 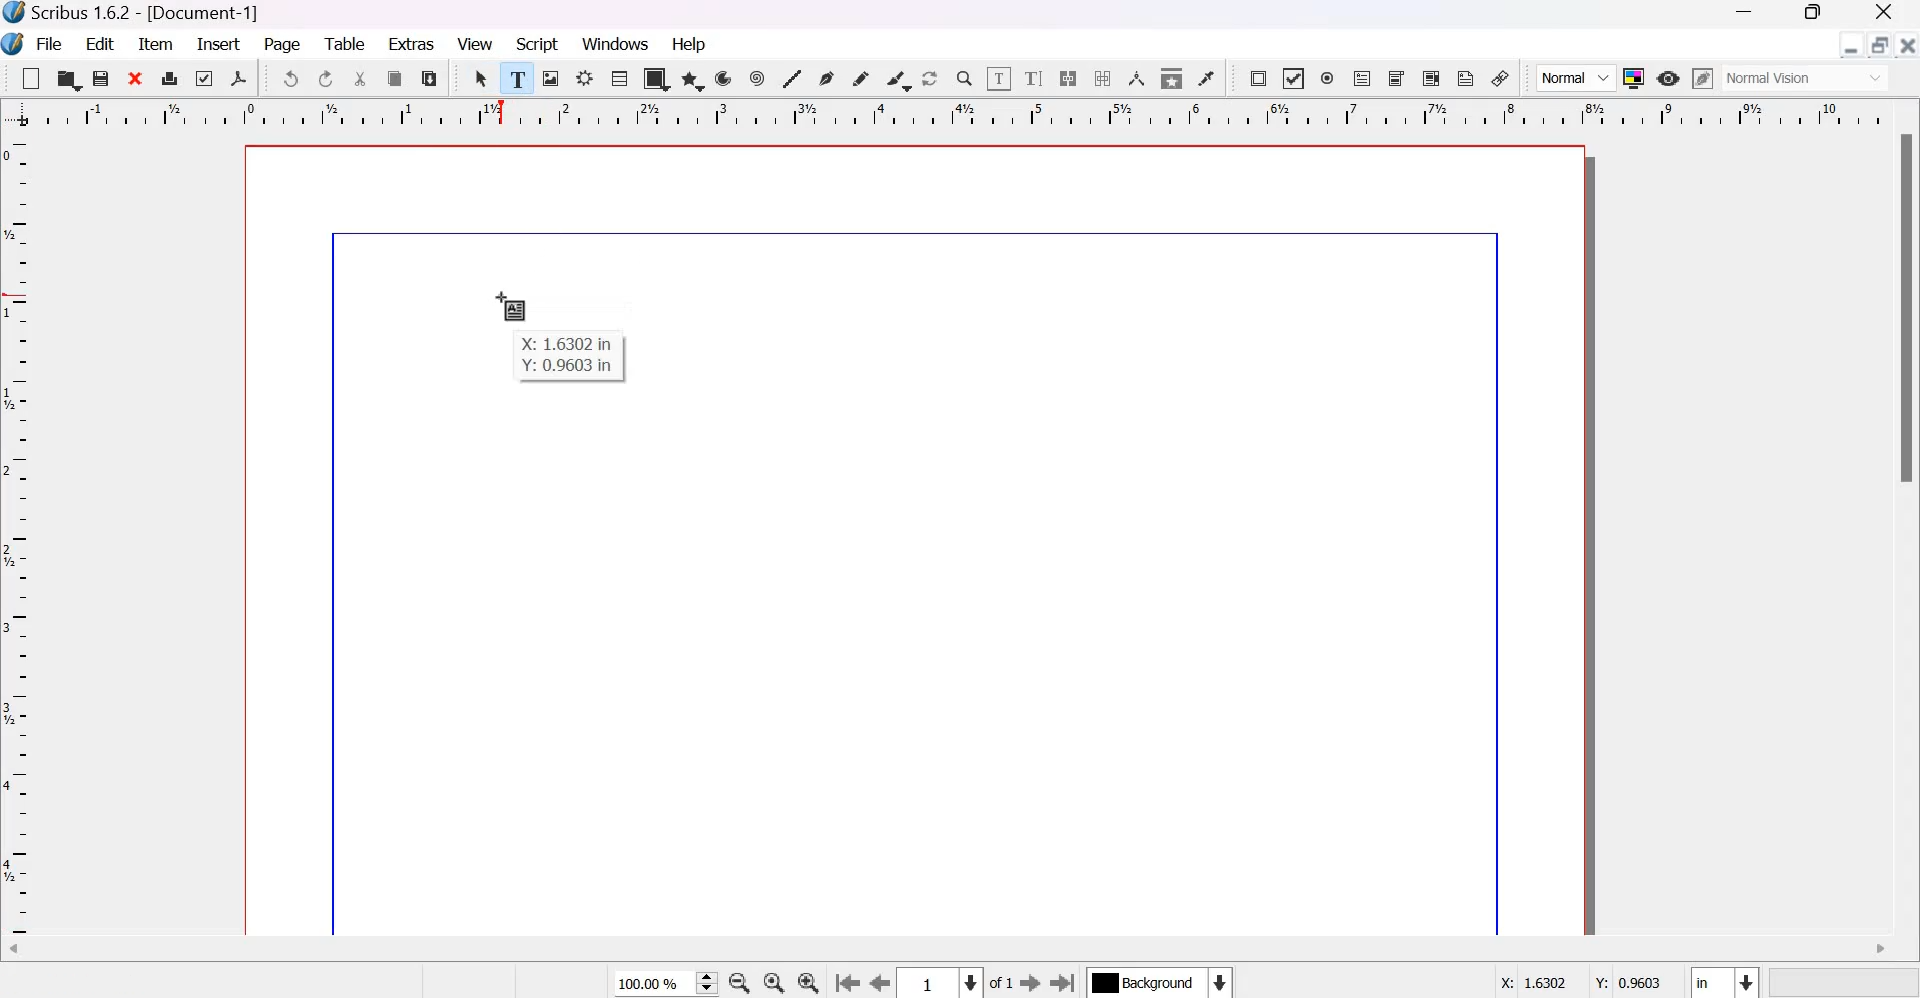 What do you see at coordinates (219, 44) in the screenshot?
I see `Insert` at bounding box center [219, 44].